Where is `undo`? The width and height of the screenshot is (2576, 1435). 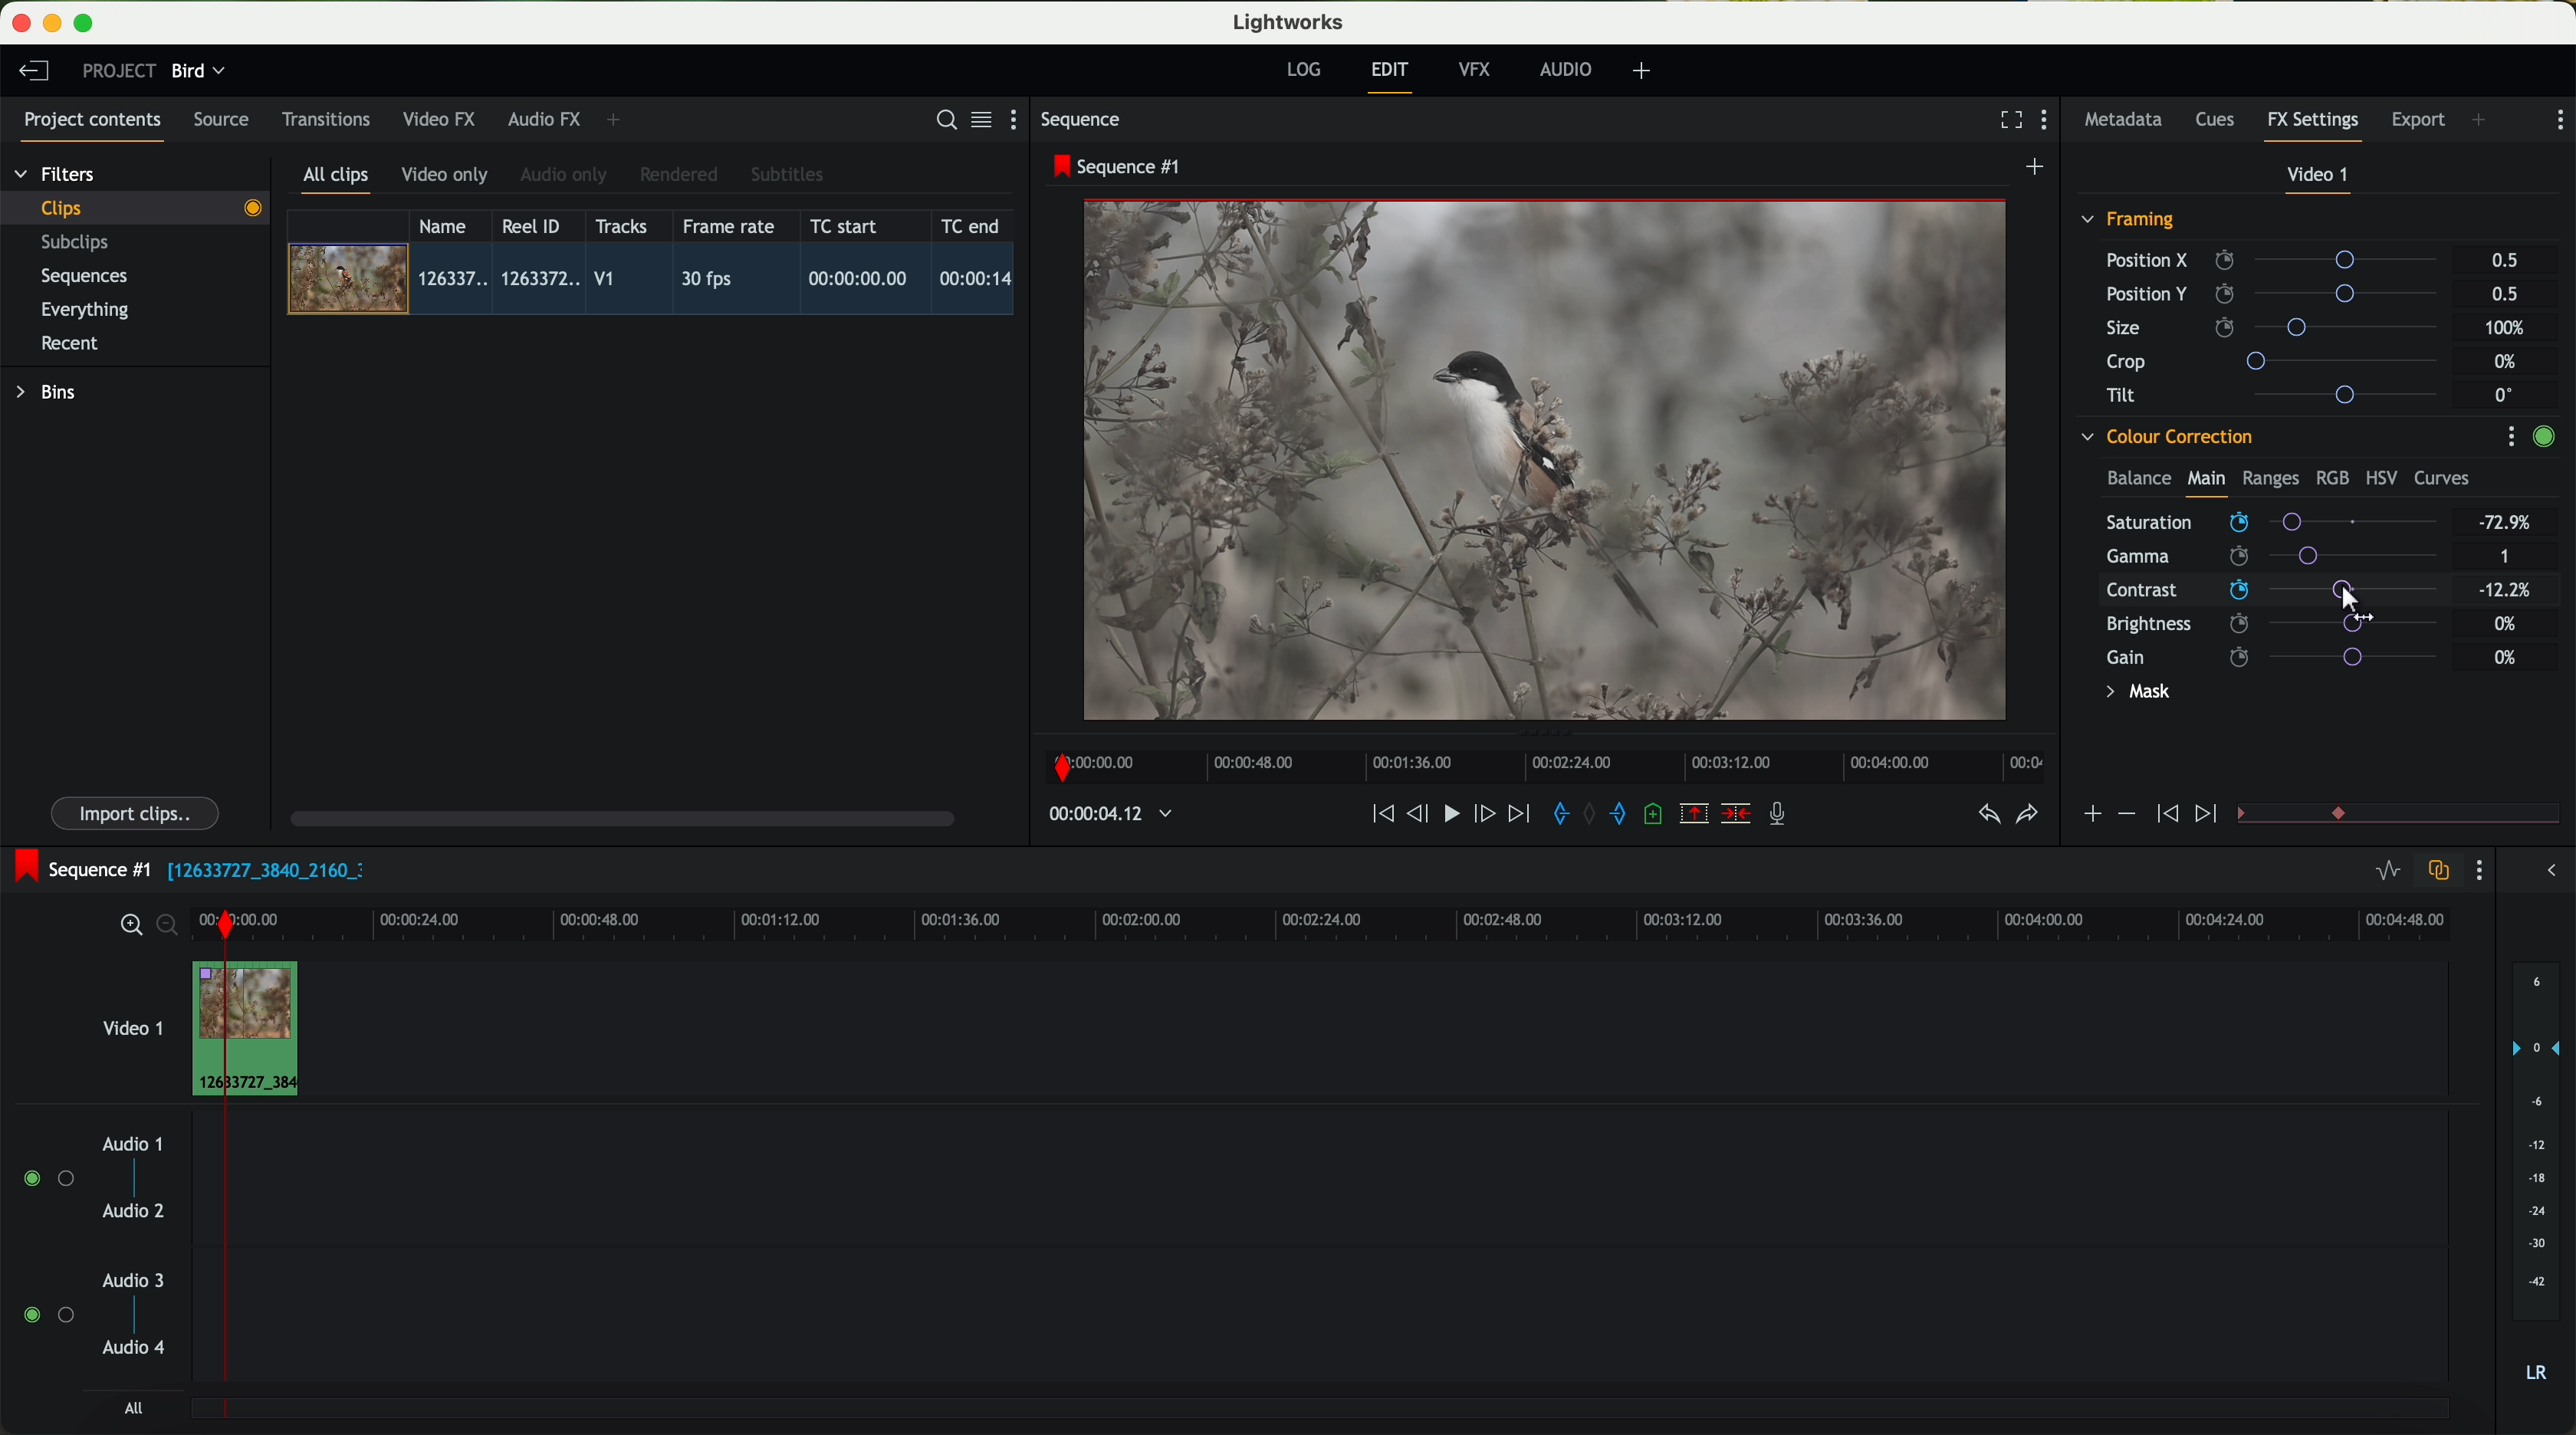
undo is located at coordinates (1987, 815).